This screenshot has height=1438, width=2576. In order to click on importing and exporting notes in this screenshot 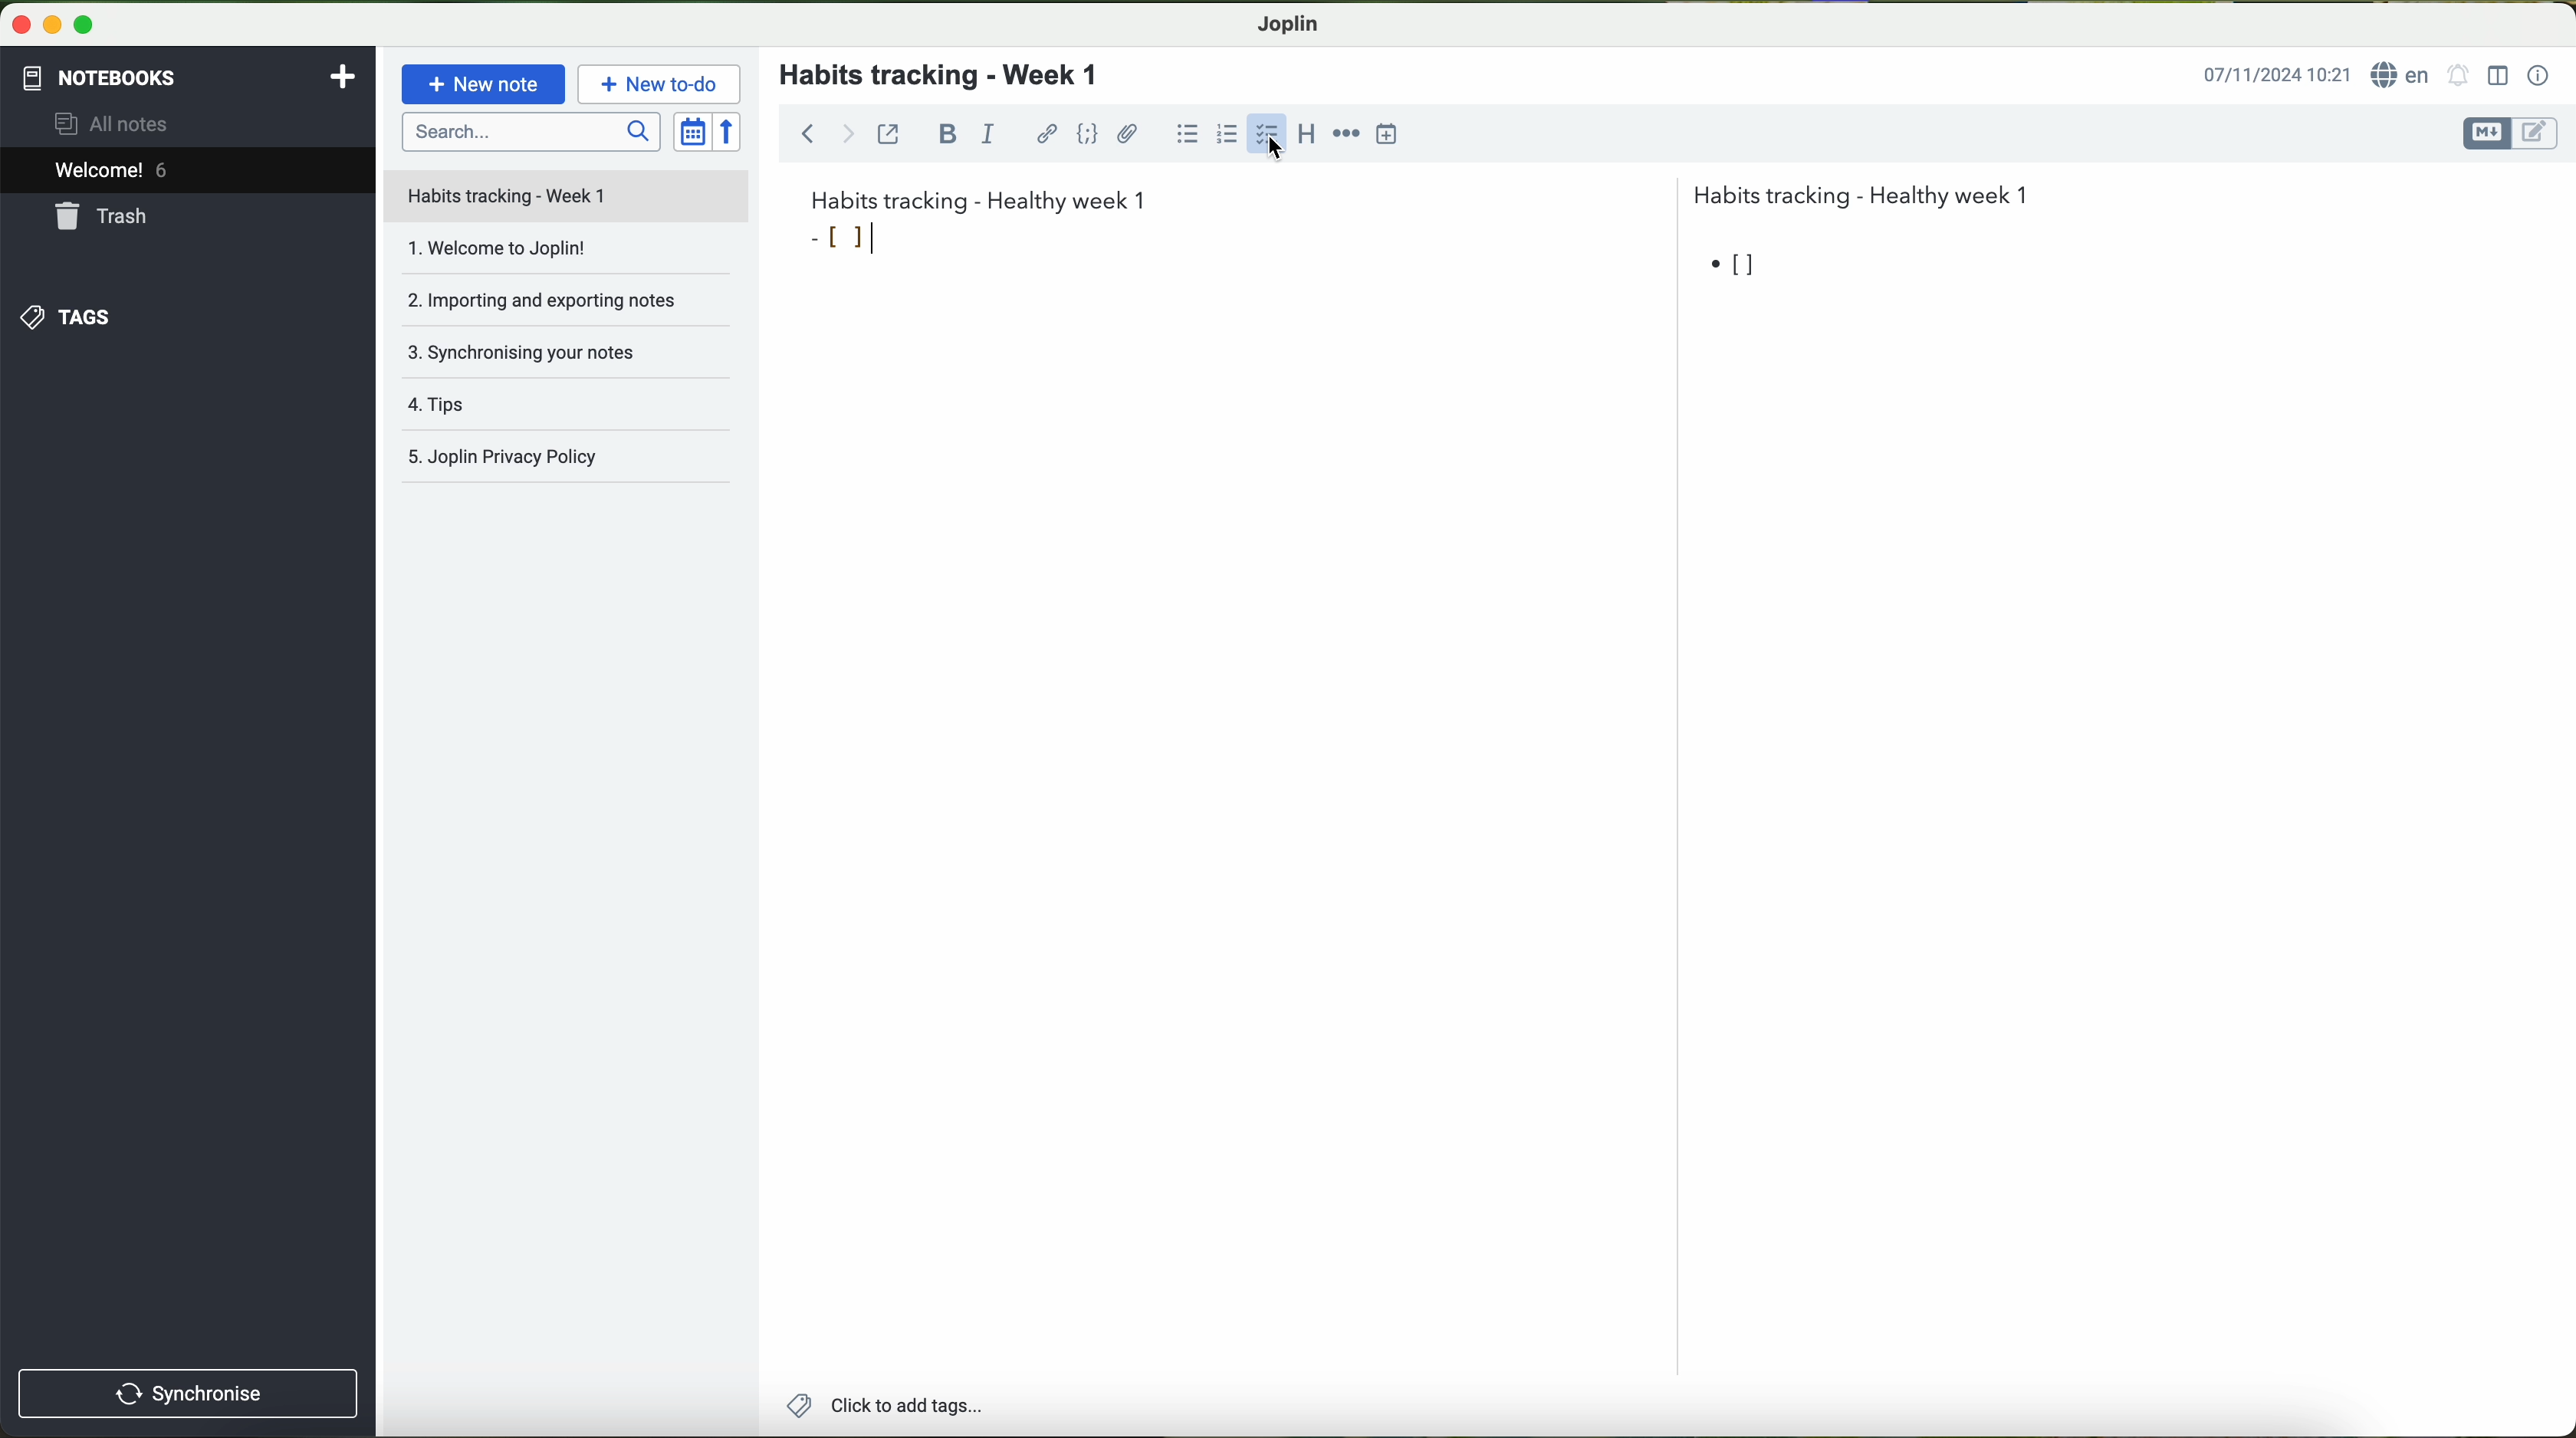, I will do `click(564, 307)`.